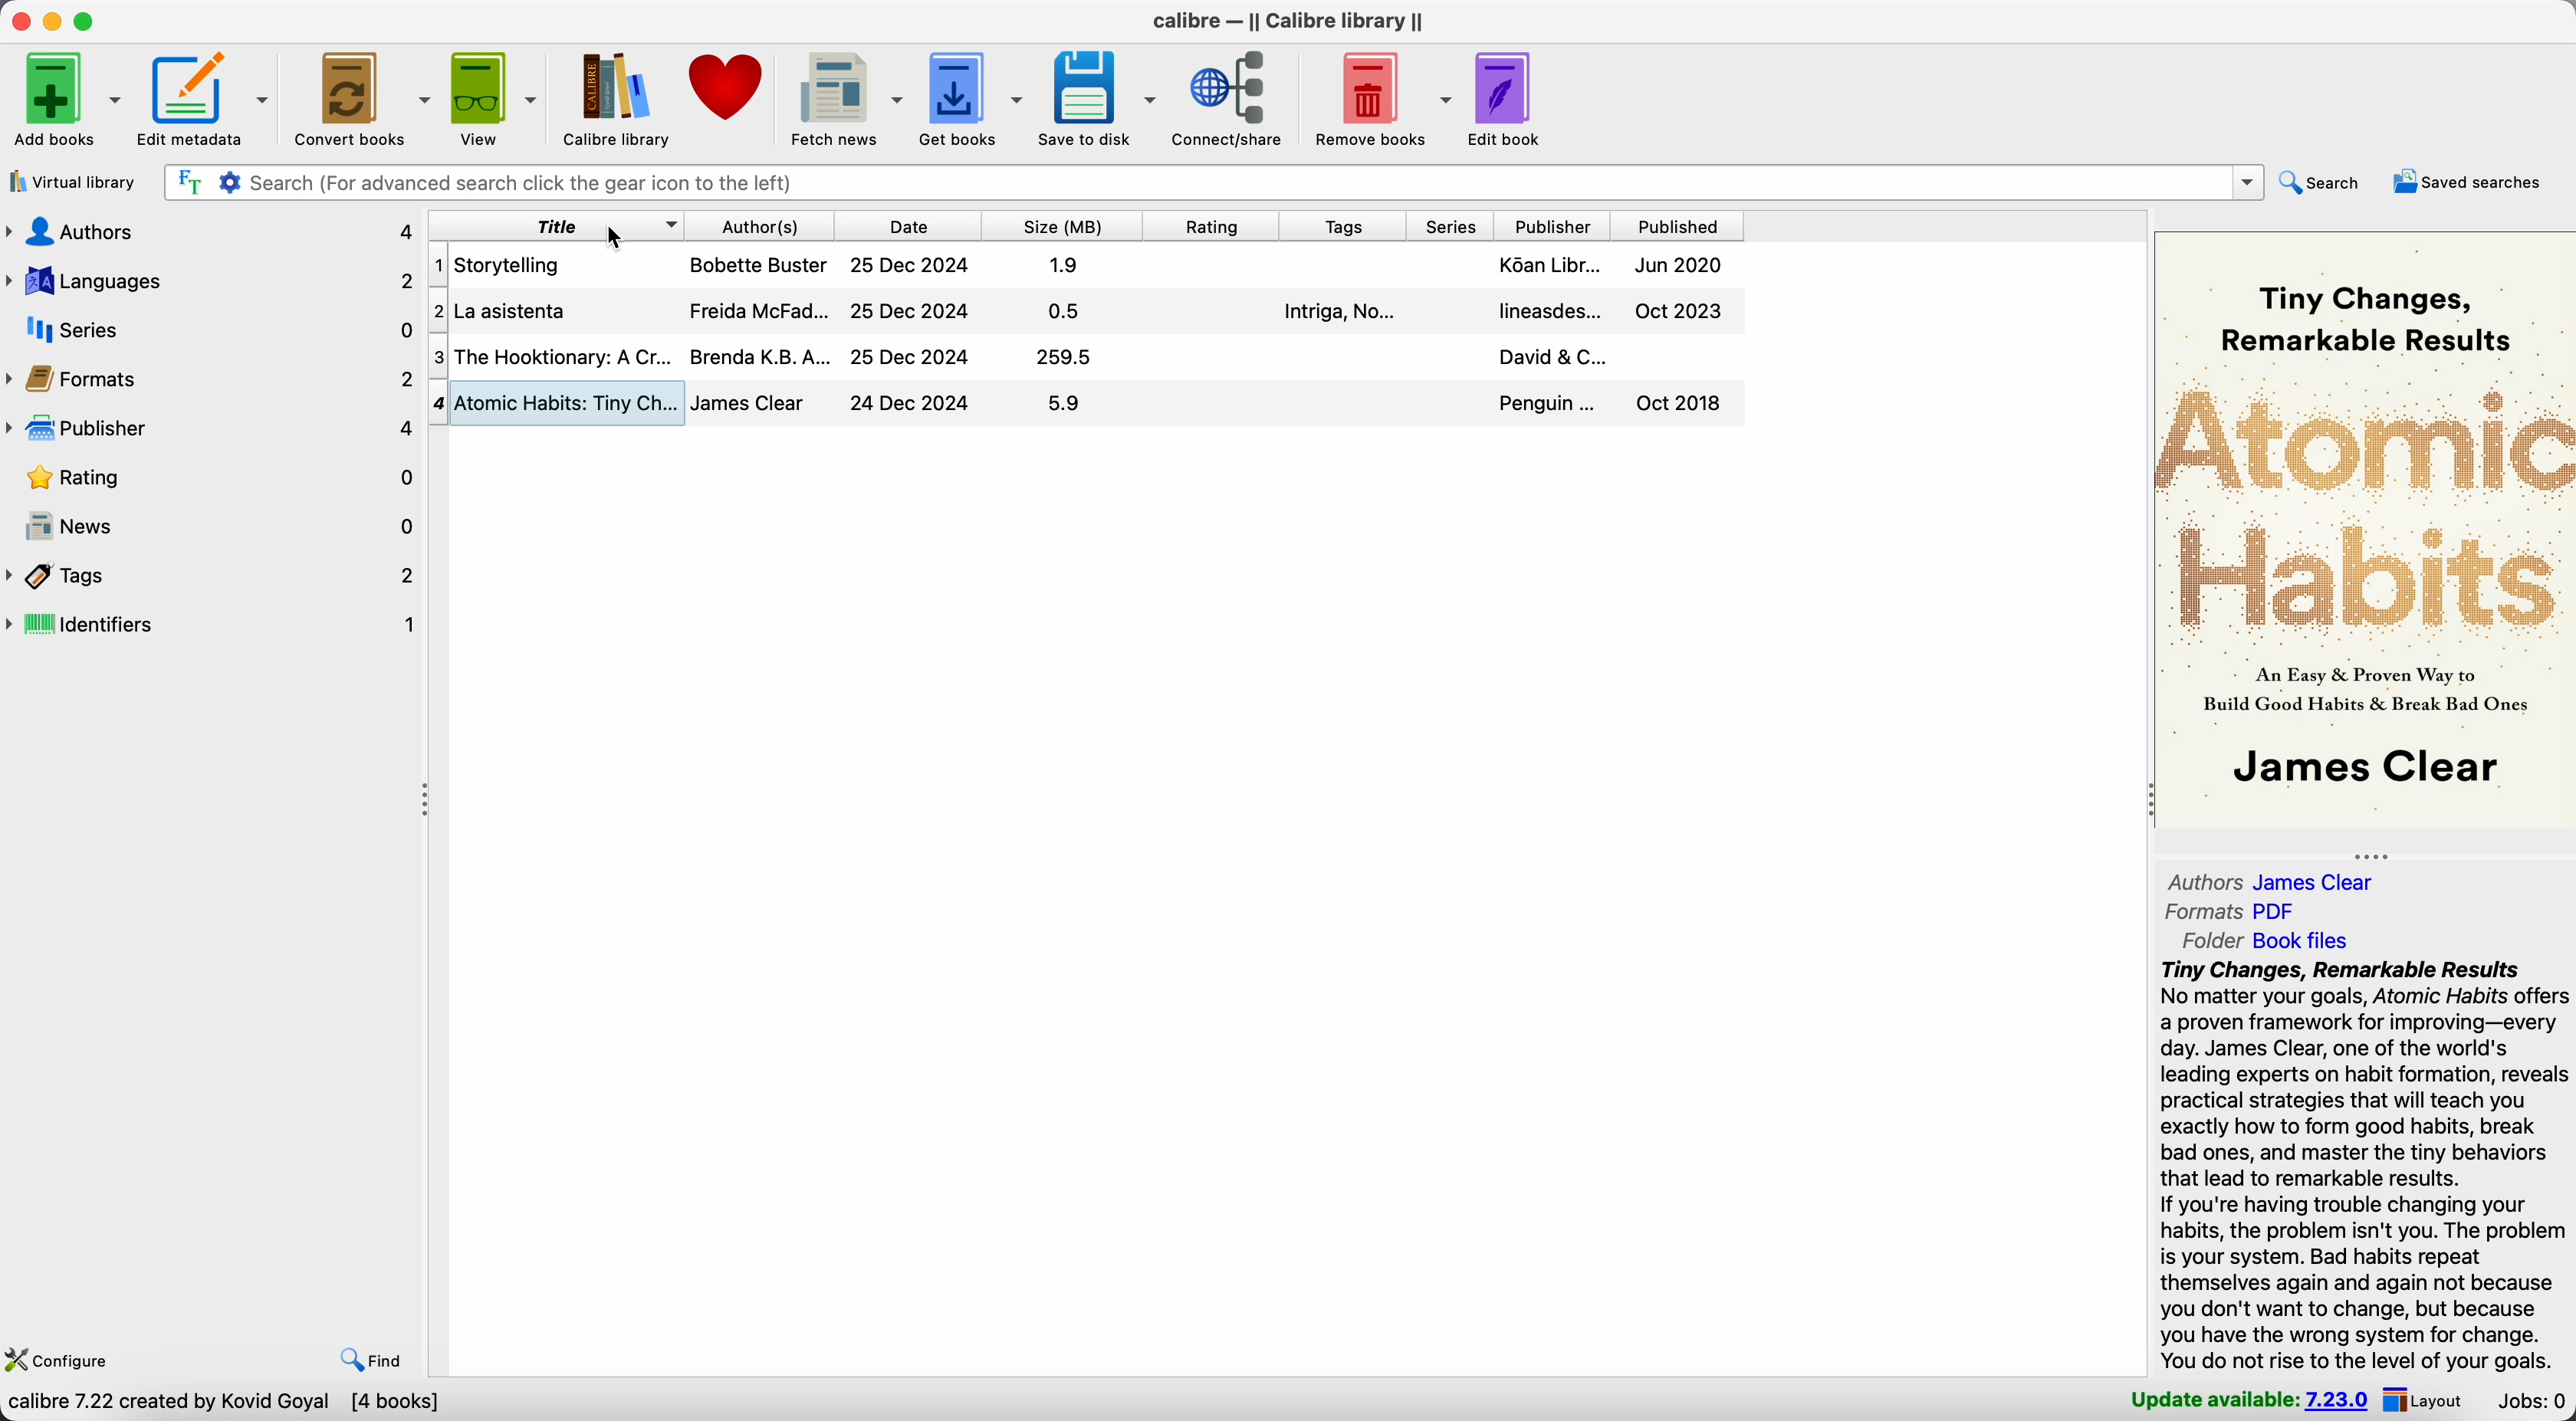 This screenshot has height=1421, width=2576. What do you see at coordinates (1098, 96) in the screenshot?
I see `save to disk` at bounding box center [1098, 96].